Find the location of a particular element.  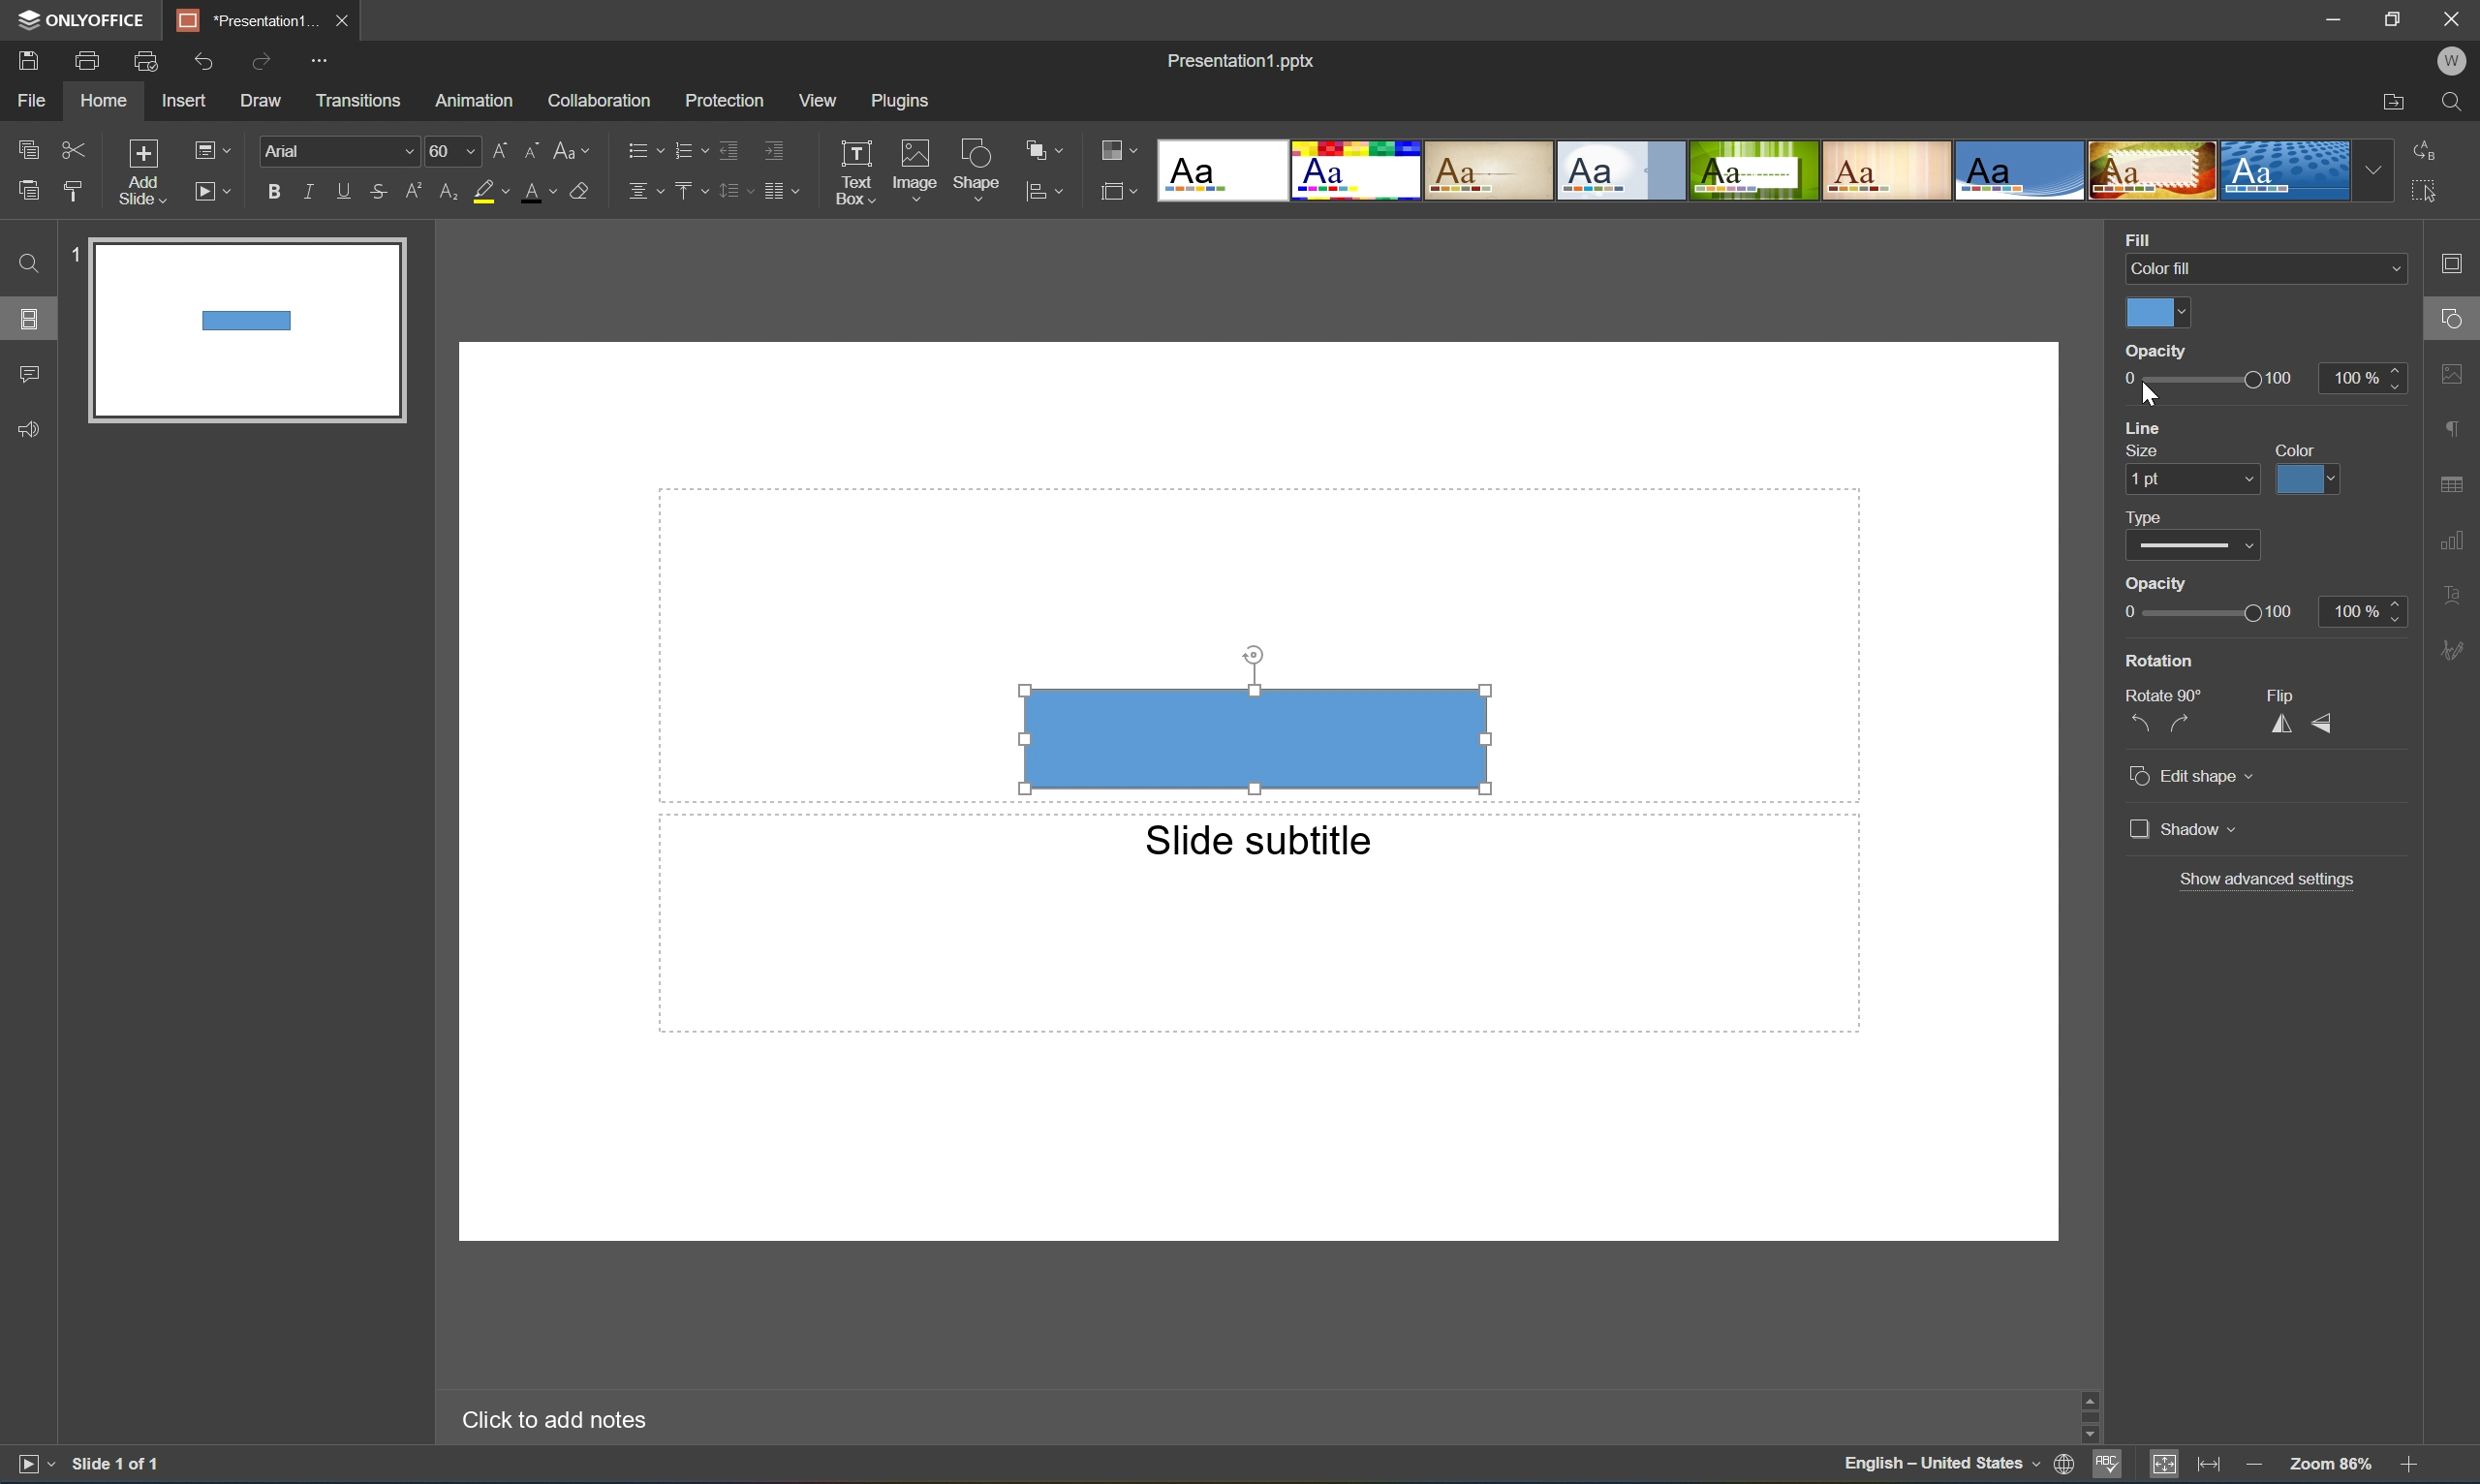

Replace is located at coordinates (2431, 148).